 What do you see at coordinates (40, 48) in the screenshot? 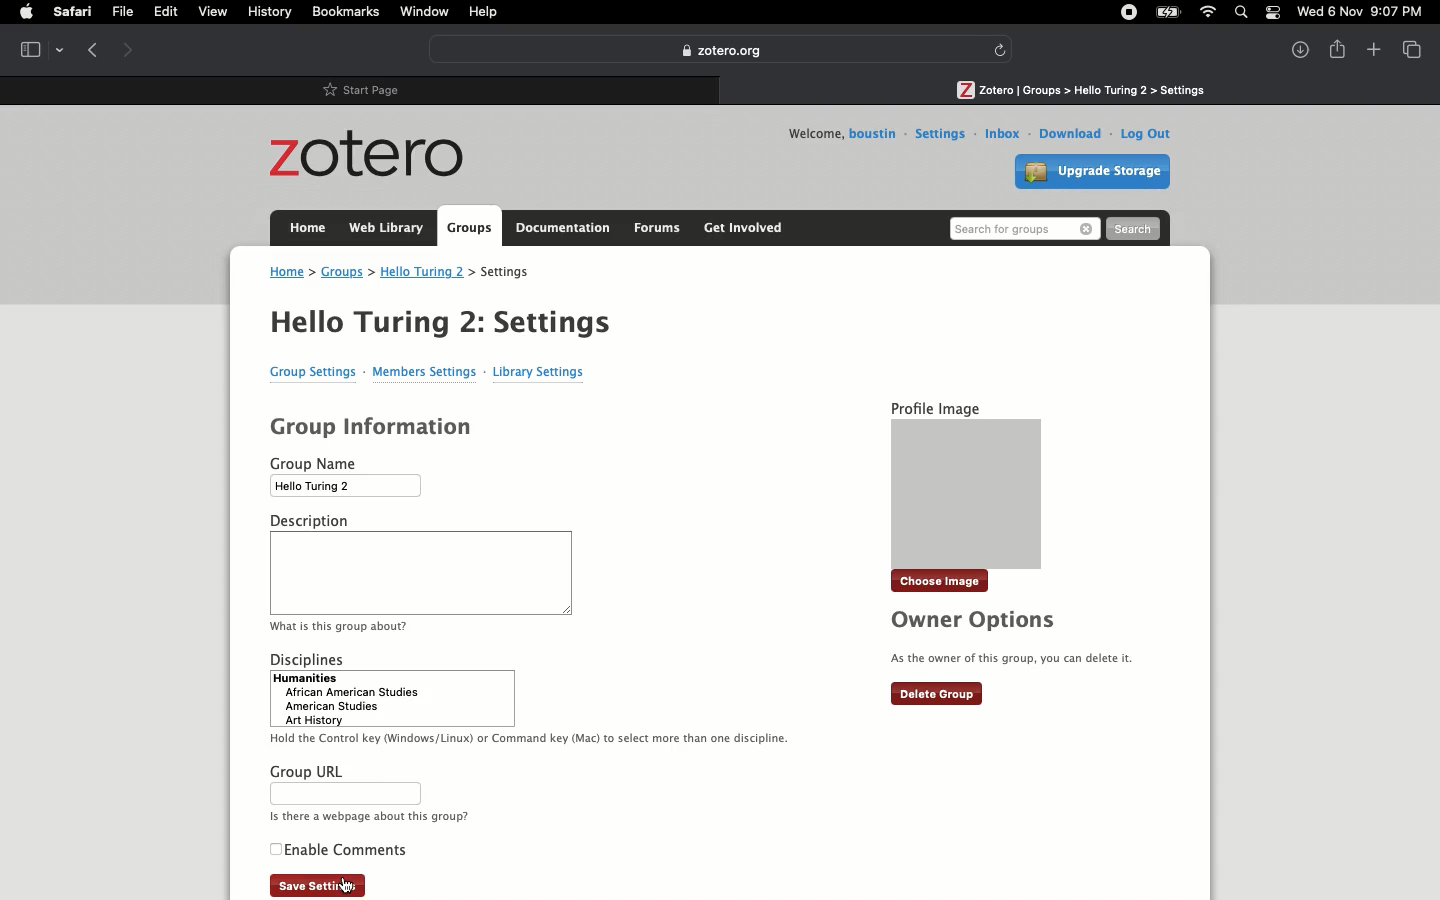
I see `Tab view` at bounding box center [40, 48].